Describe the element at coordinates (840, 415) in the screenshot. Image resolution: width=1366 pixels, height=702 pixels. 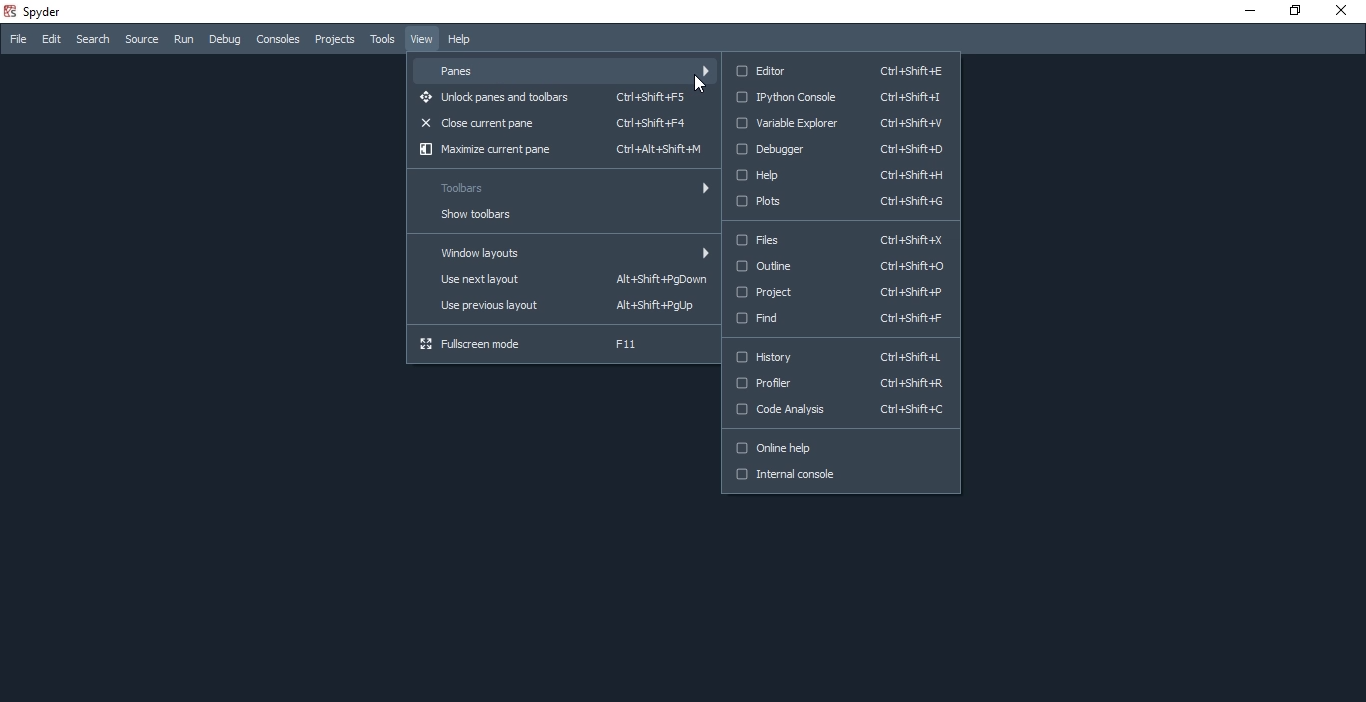
I see `Code Analysis` at that location.